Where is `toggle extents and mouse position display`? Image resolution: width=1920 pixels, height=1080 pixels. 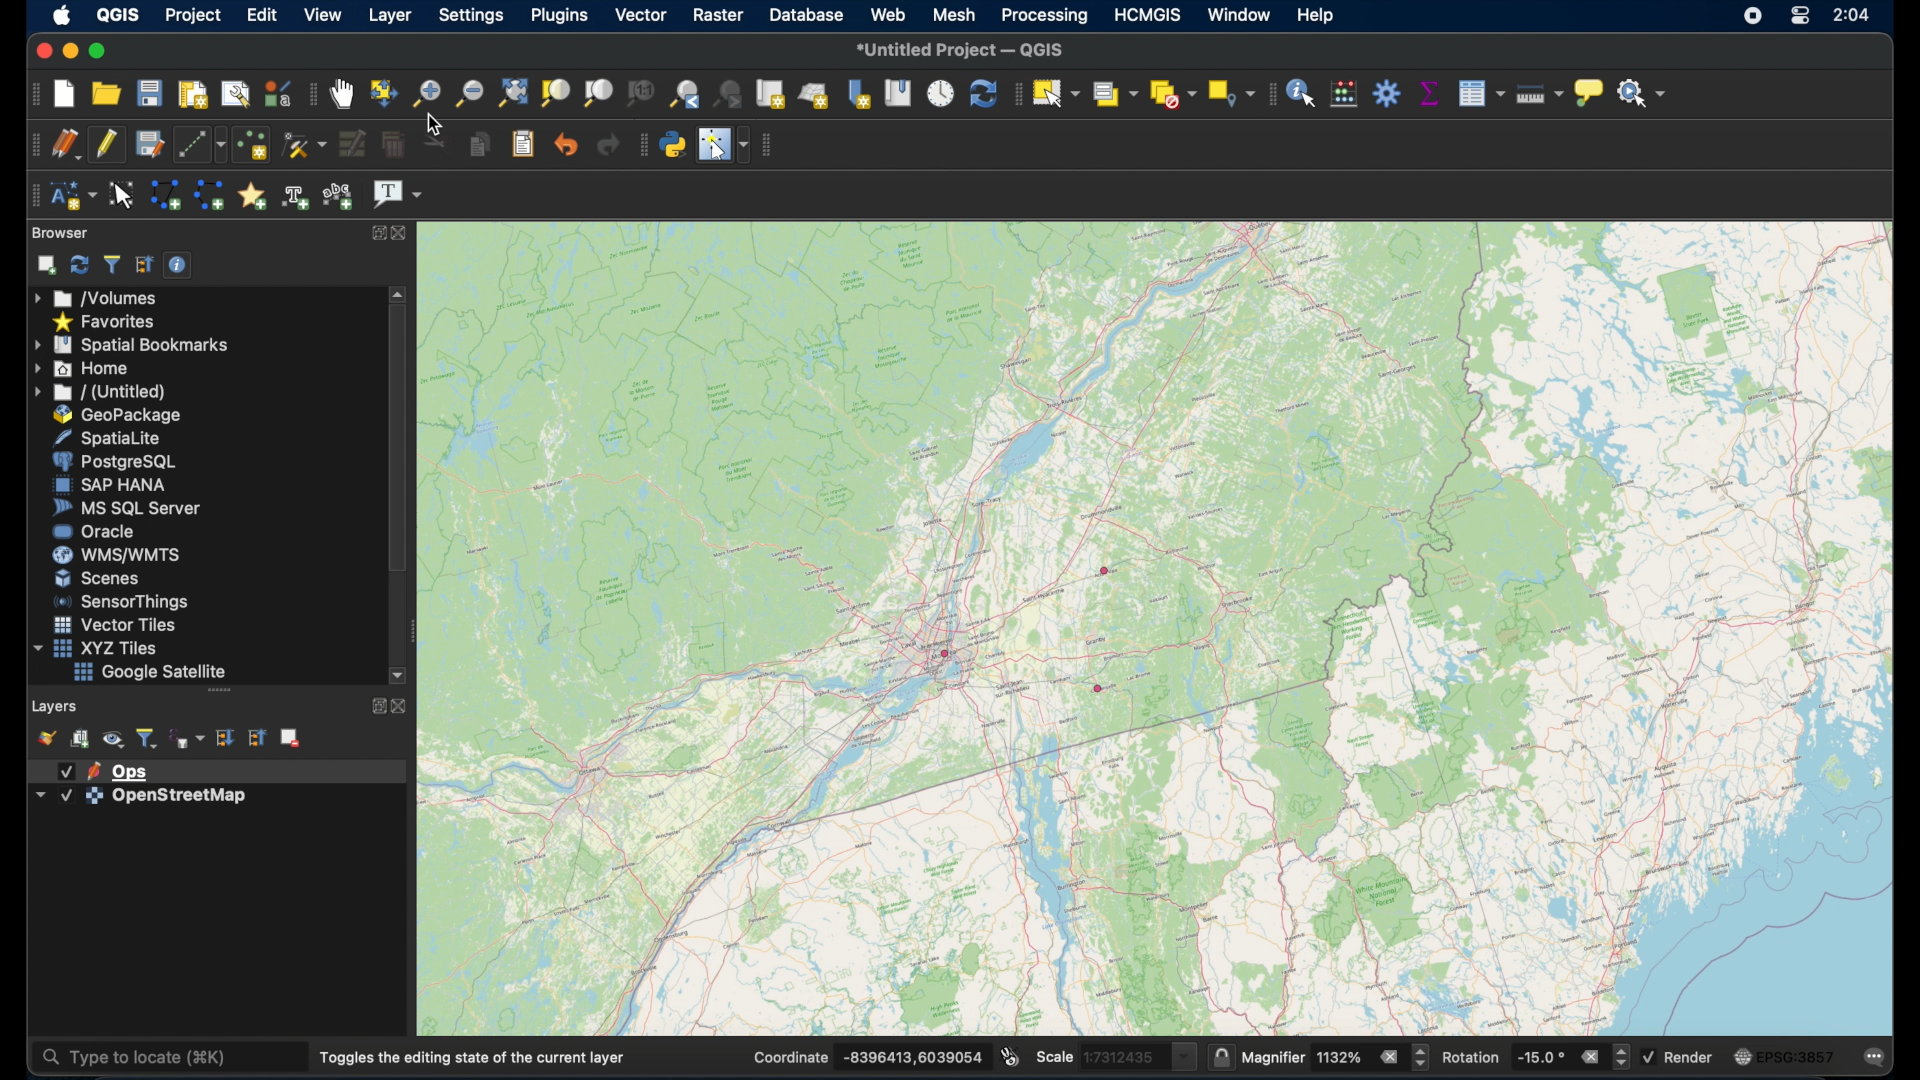
toggle extents and mouse position display is located at coordinates (1009, 1057).